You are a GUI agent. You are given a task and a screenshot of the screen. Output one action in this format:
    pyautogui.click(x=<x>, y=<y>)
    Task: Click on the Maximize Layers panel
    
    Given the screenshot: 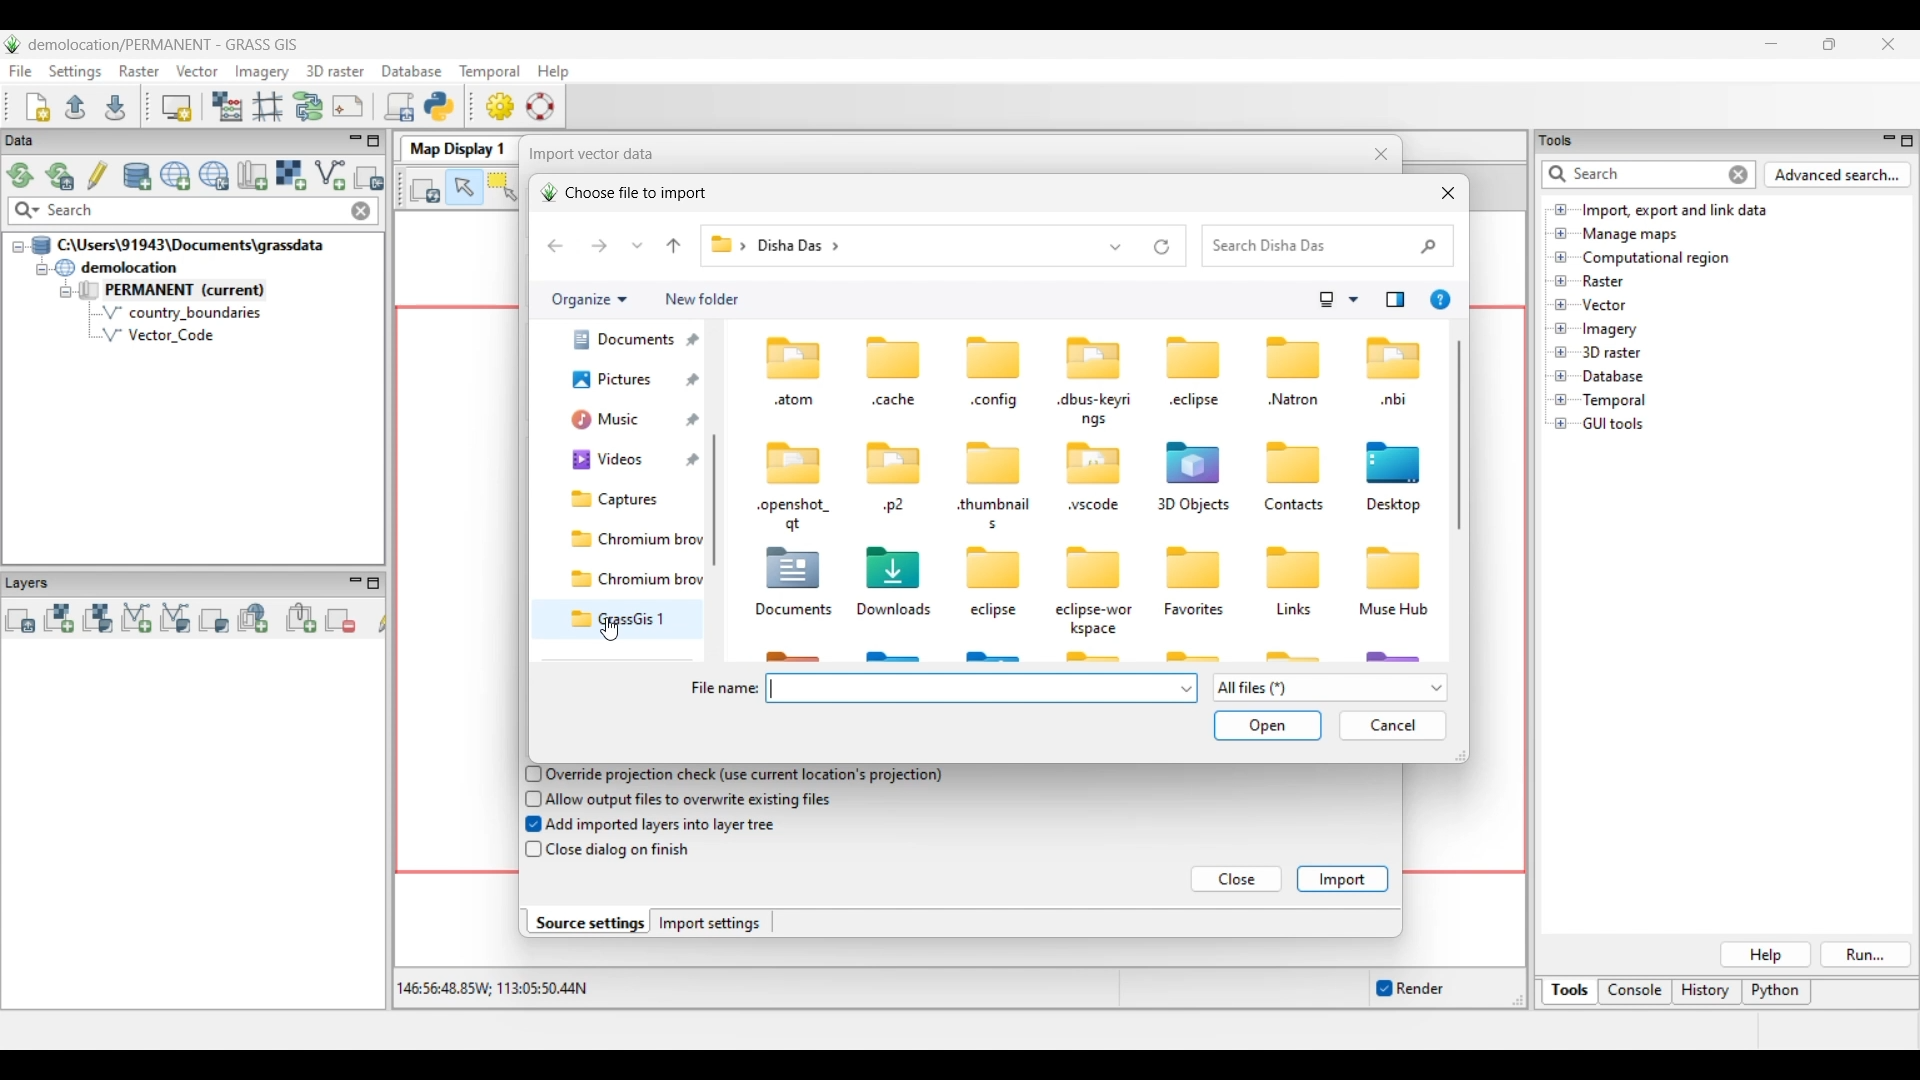 What is the action you would take?
    pyautogui.click(x=374, y=583)
    